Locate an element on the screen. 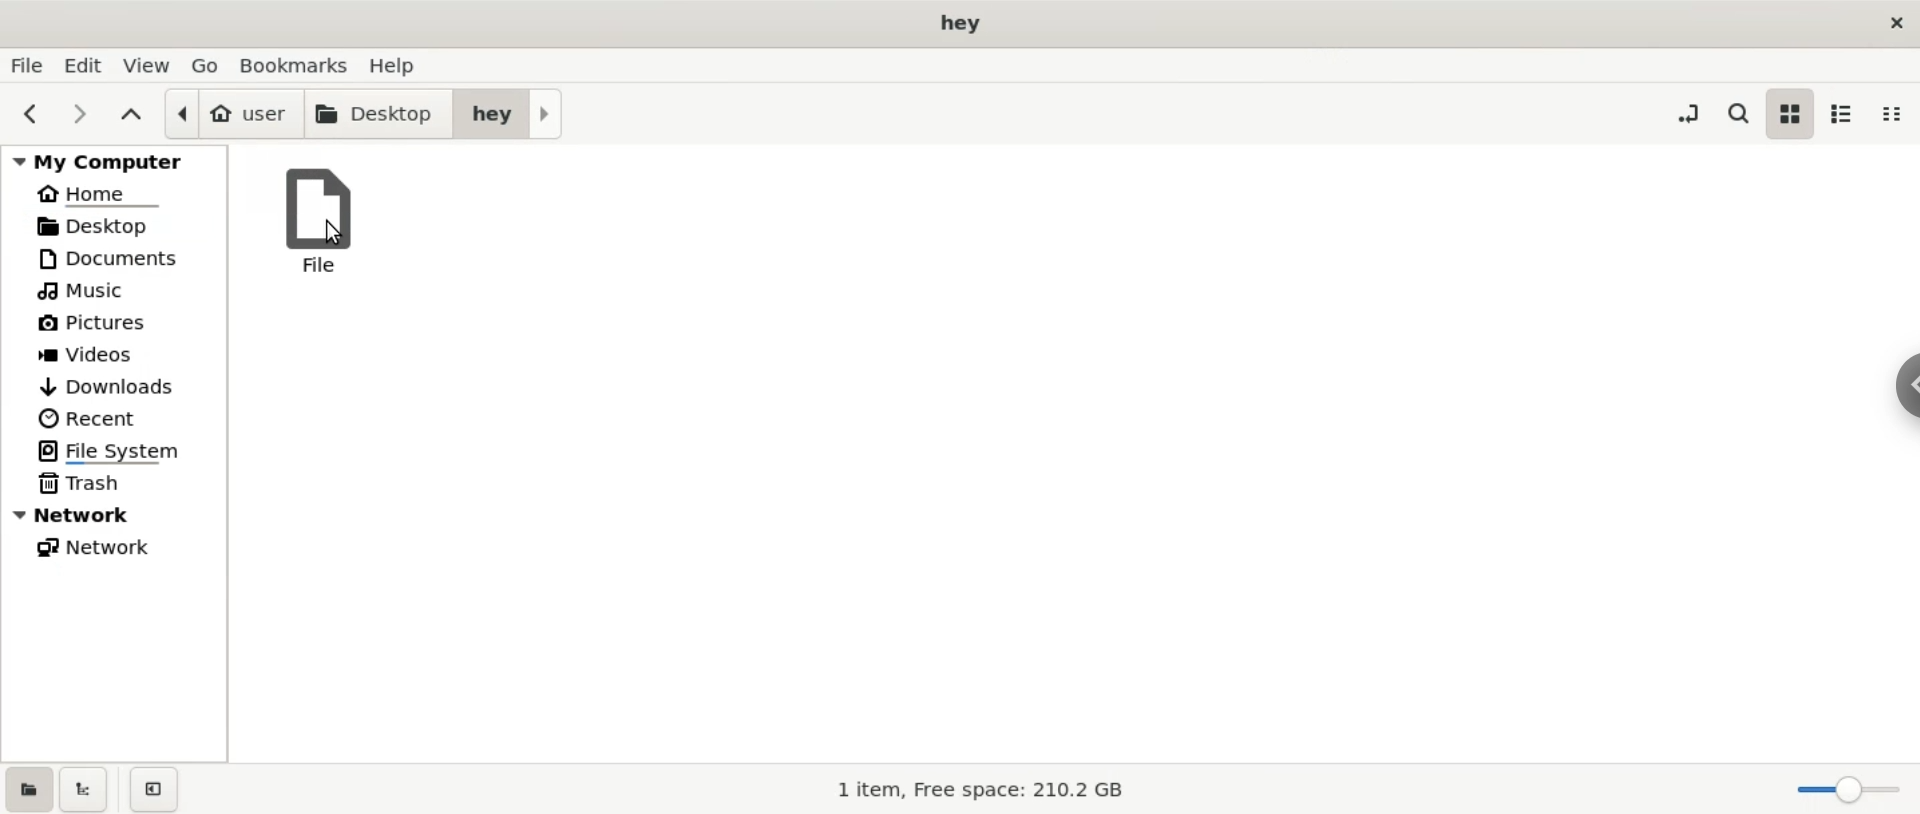 The height and width of the screenshot is (814, 1920). compact view is located at coordinates (1899, 115).